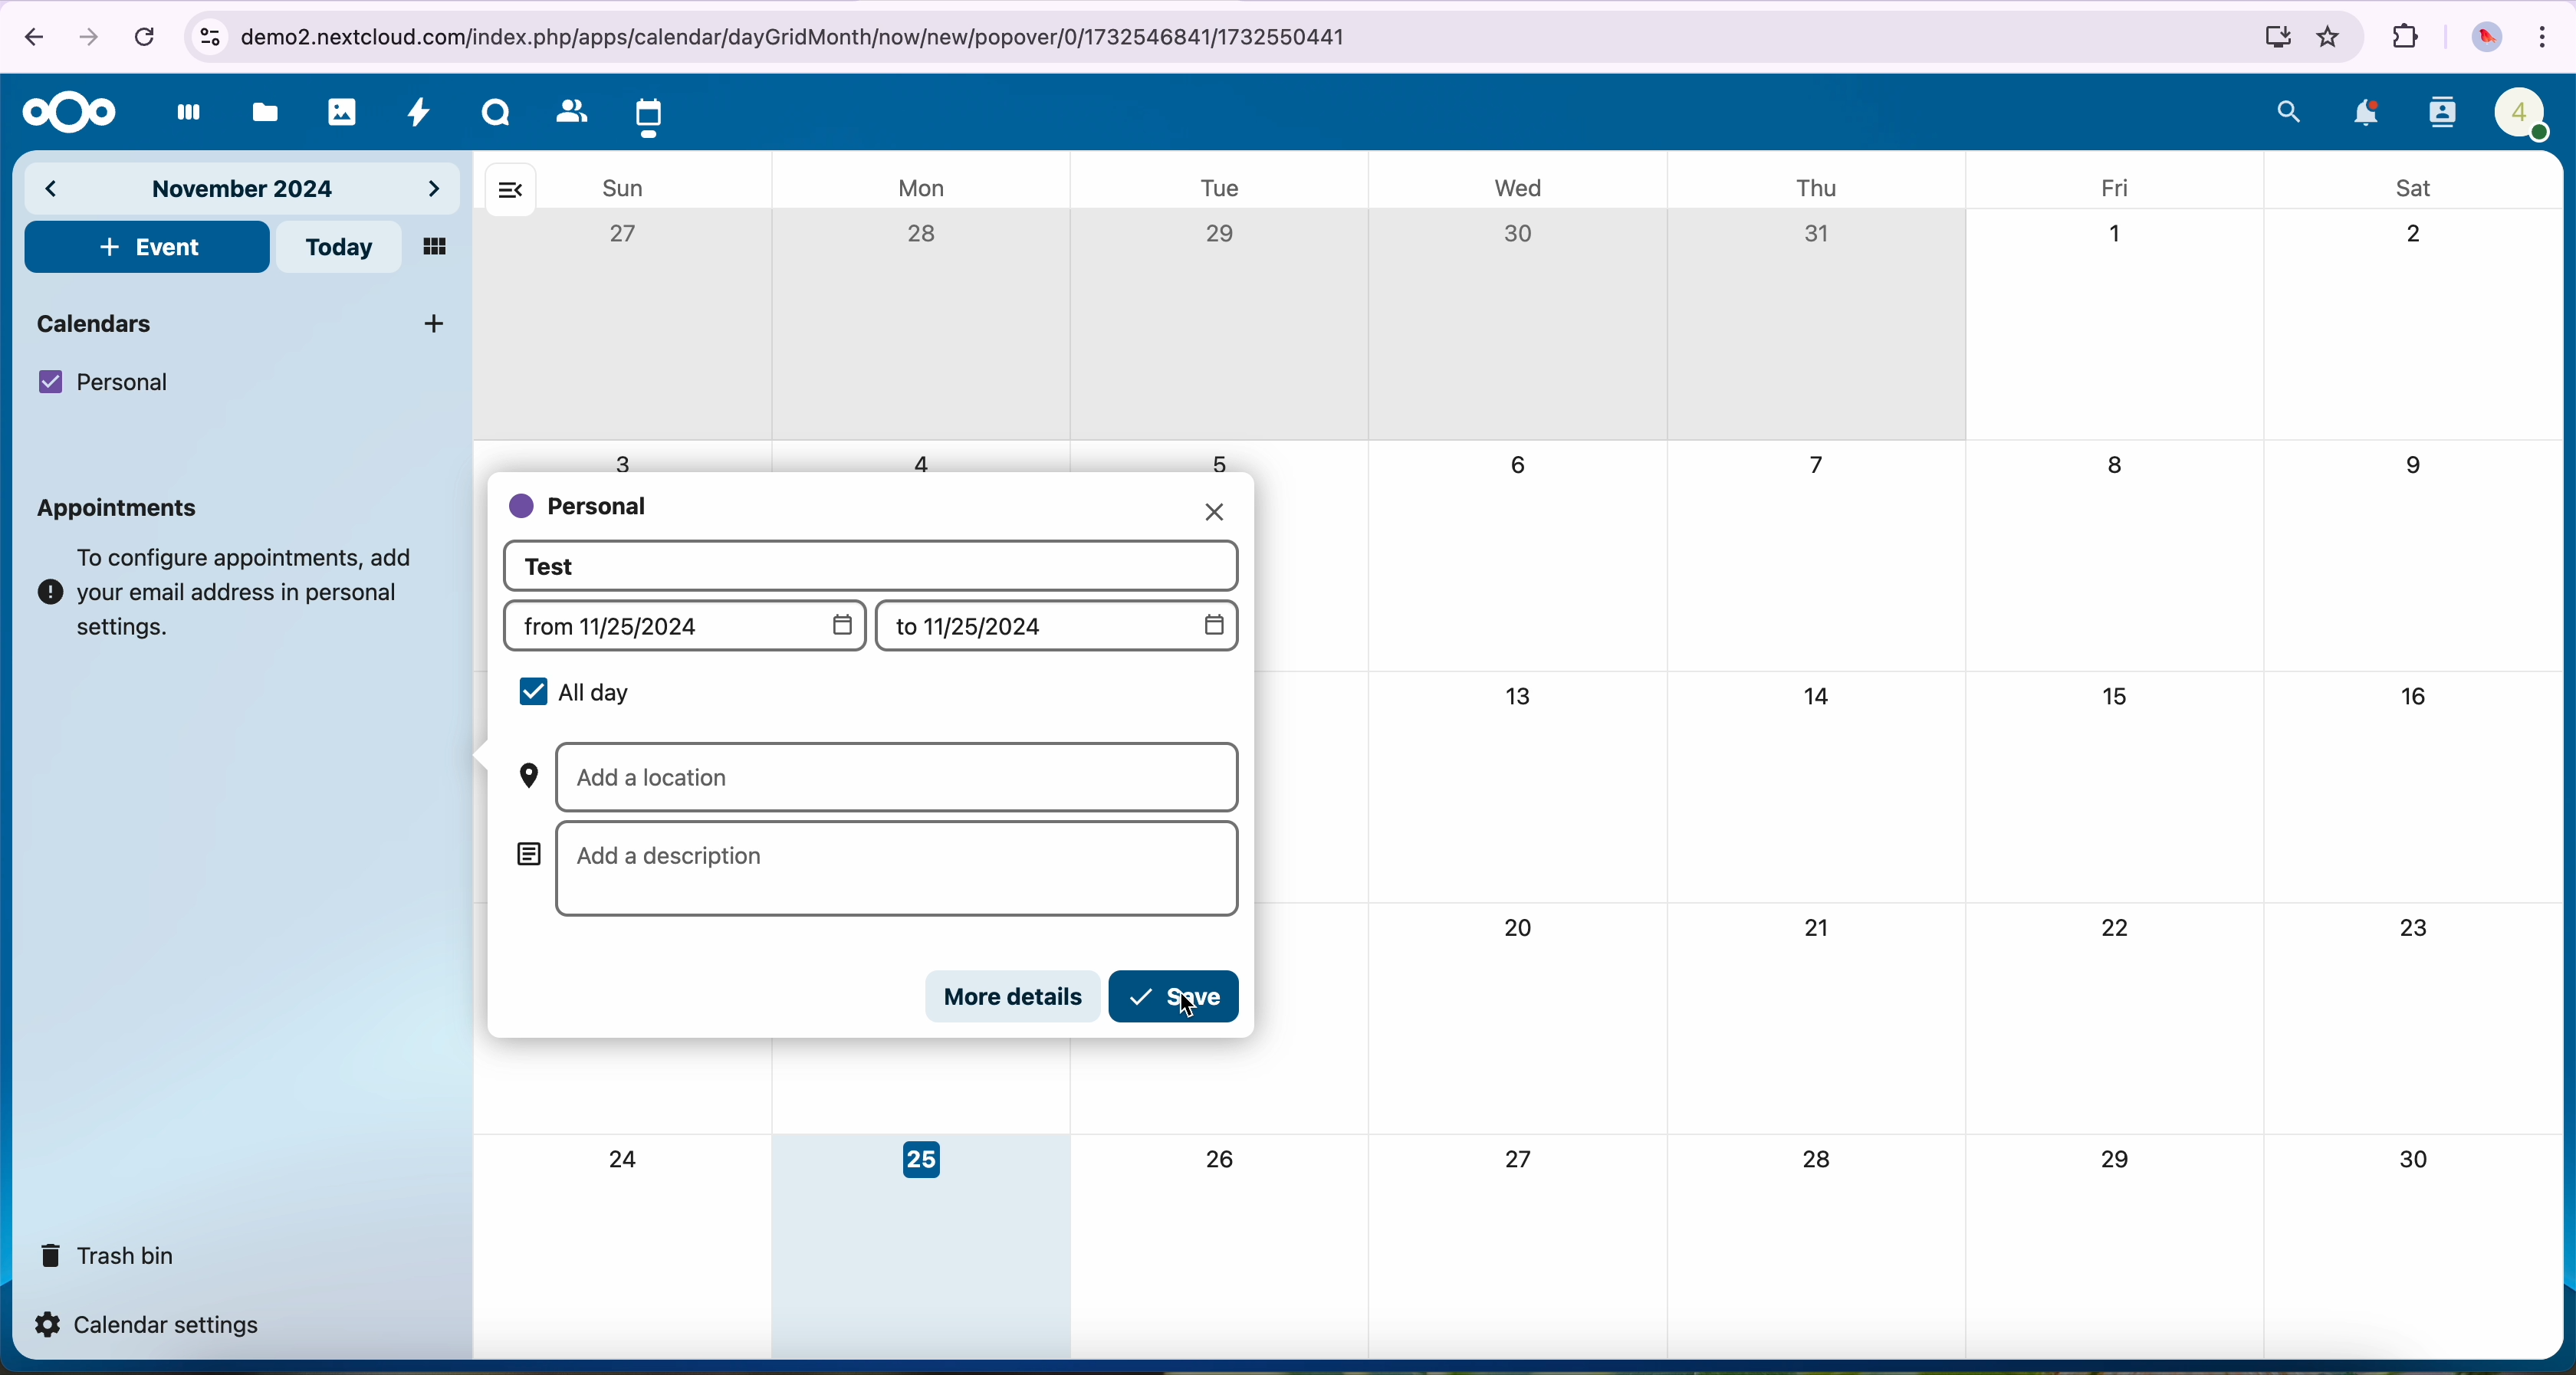  Describe the element at coordinates (628, 235) in the screenshot. I see `27` at that location.